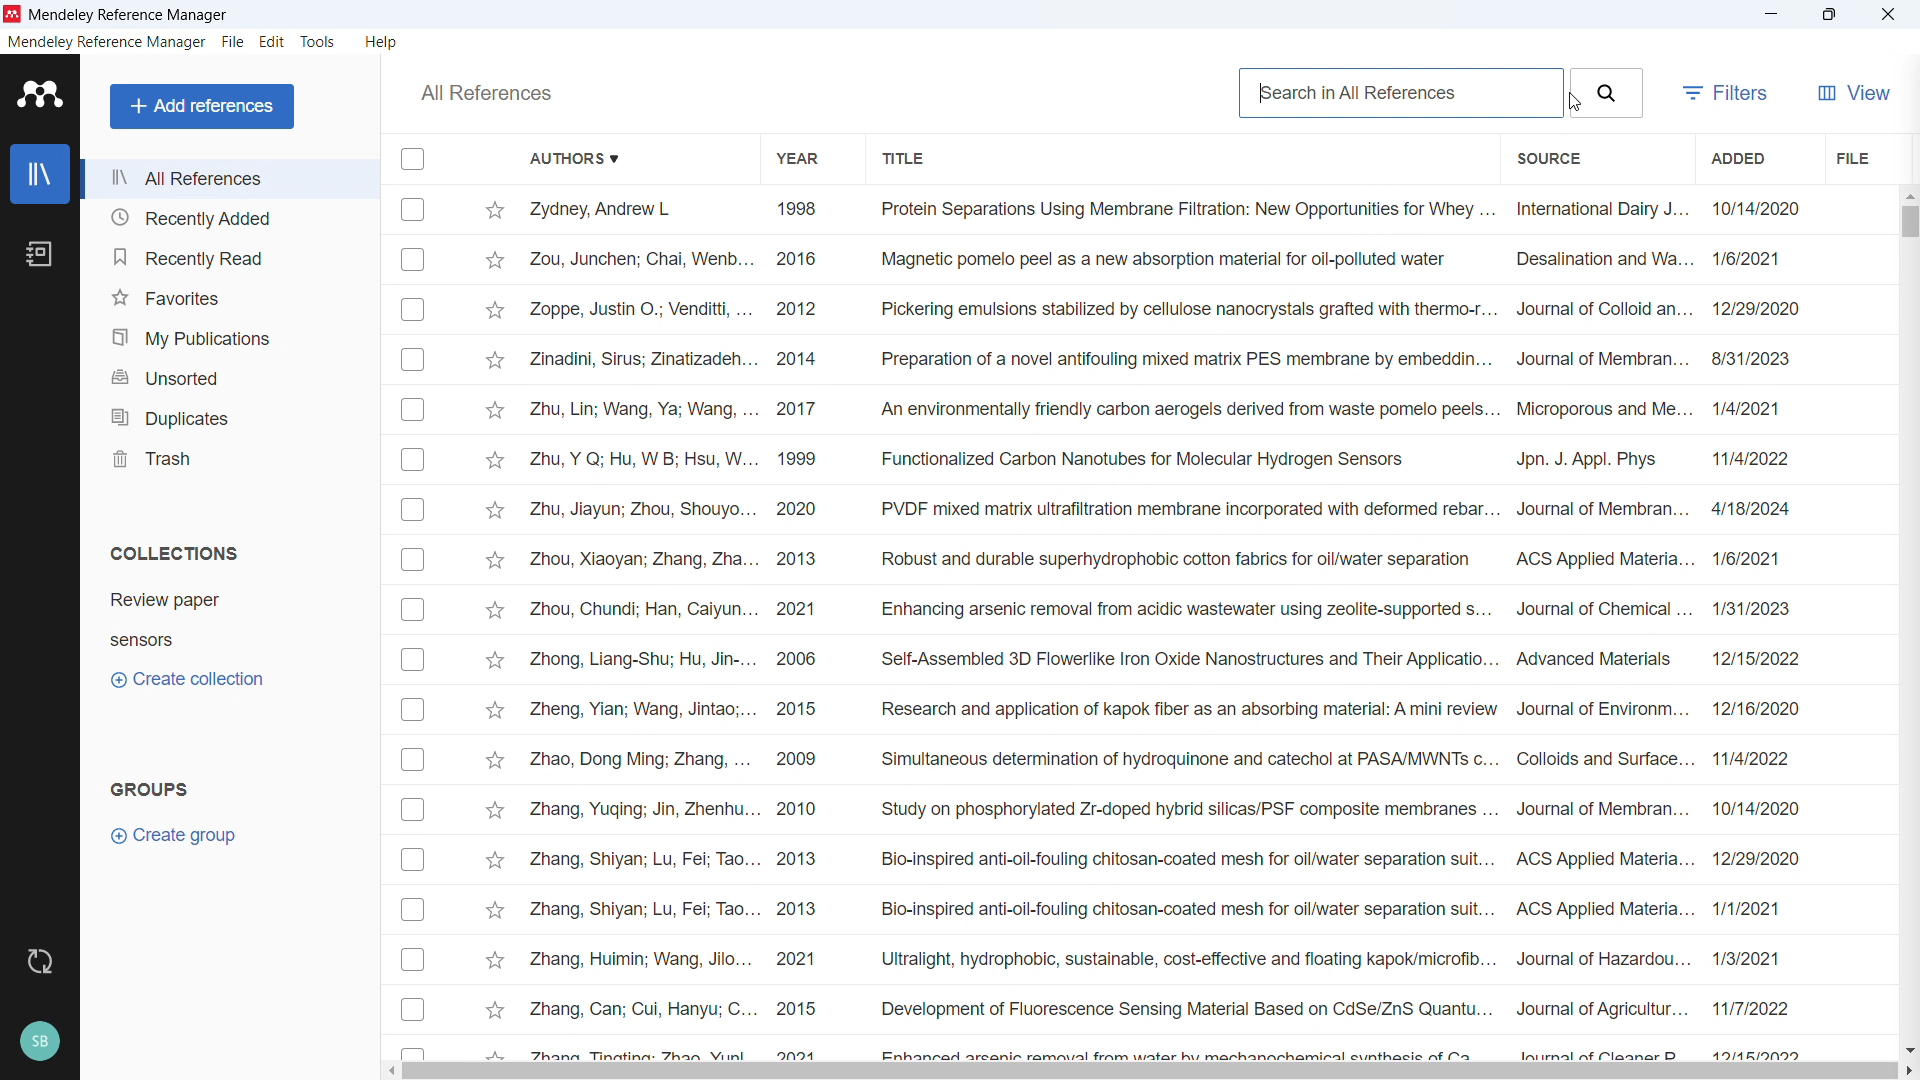 This screenshot has height=1080, width=1920. Describe the element at coordinates (317, 42) in the screenshot. I see `tools` at that location.